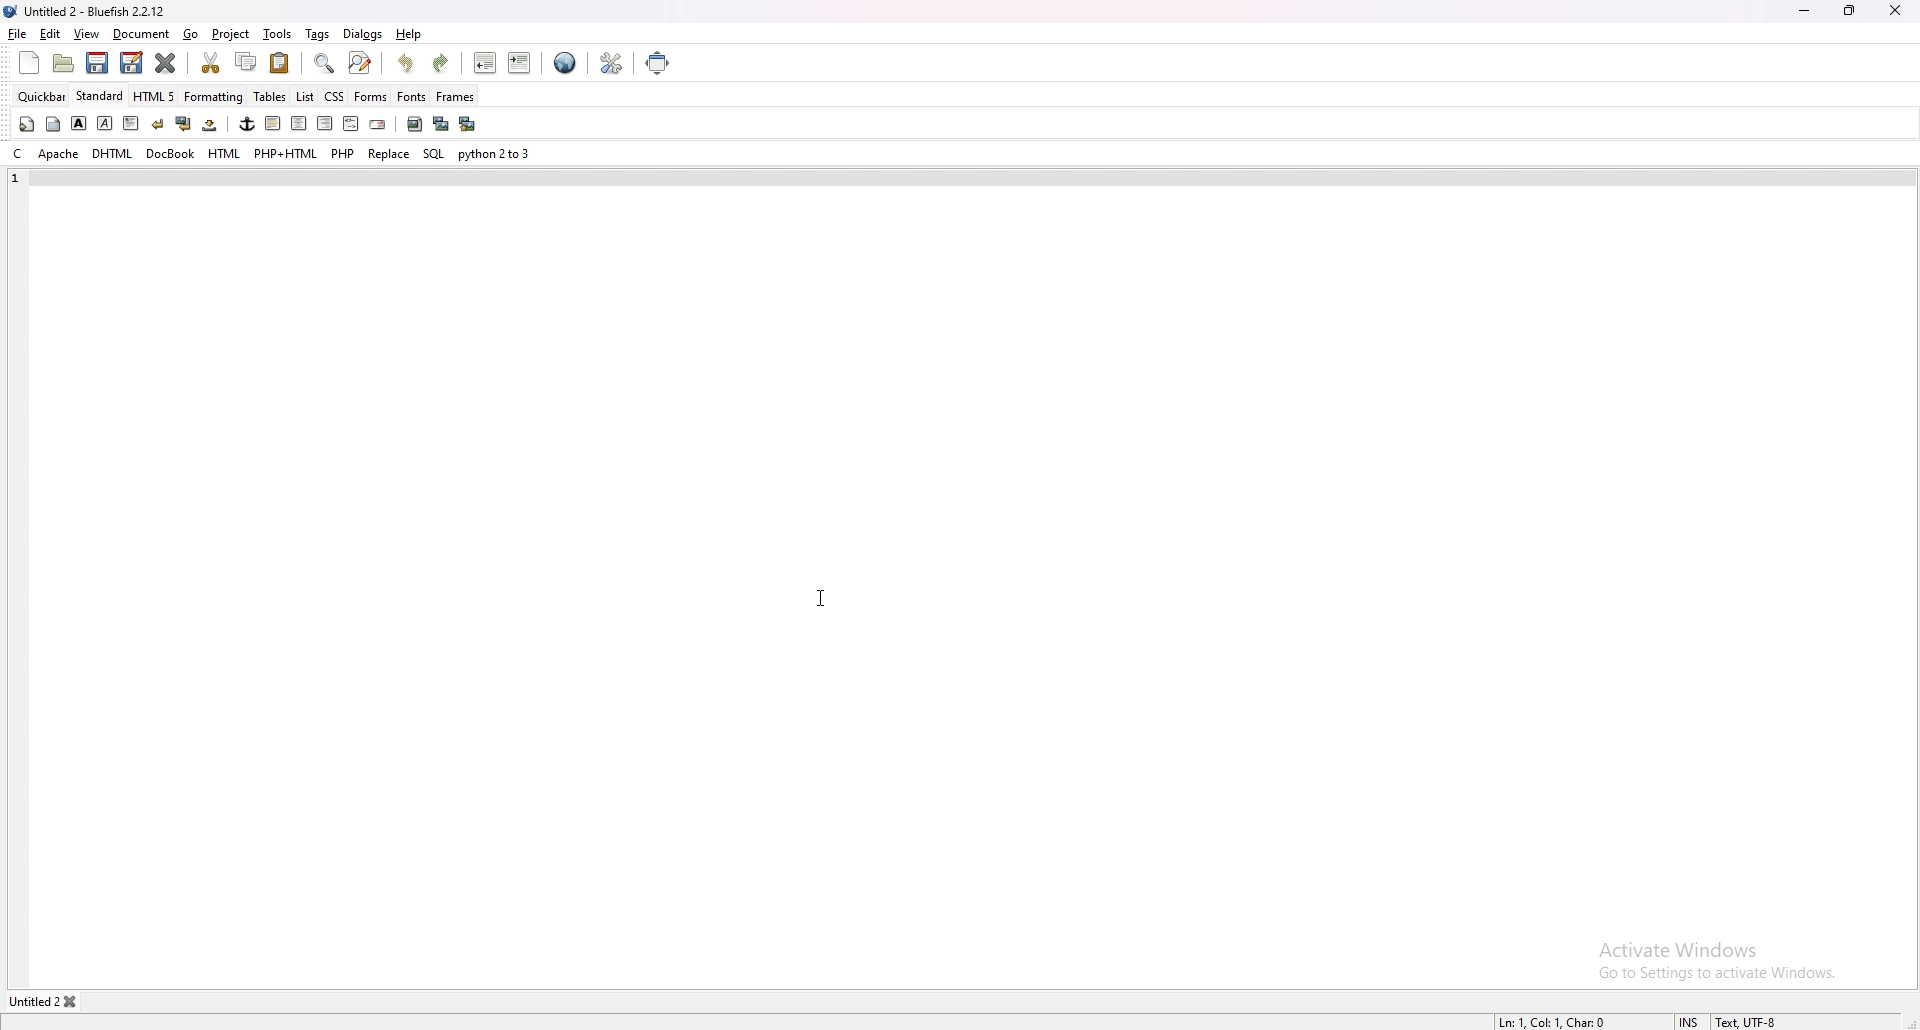 This screenshot has width=1920, height=1030. What do you see at coordinates (412, 97) in the screenshot?
I see `fonts` at bounding box center [412, 97].